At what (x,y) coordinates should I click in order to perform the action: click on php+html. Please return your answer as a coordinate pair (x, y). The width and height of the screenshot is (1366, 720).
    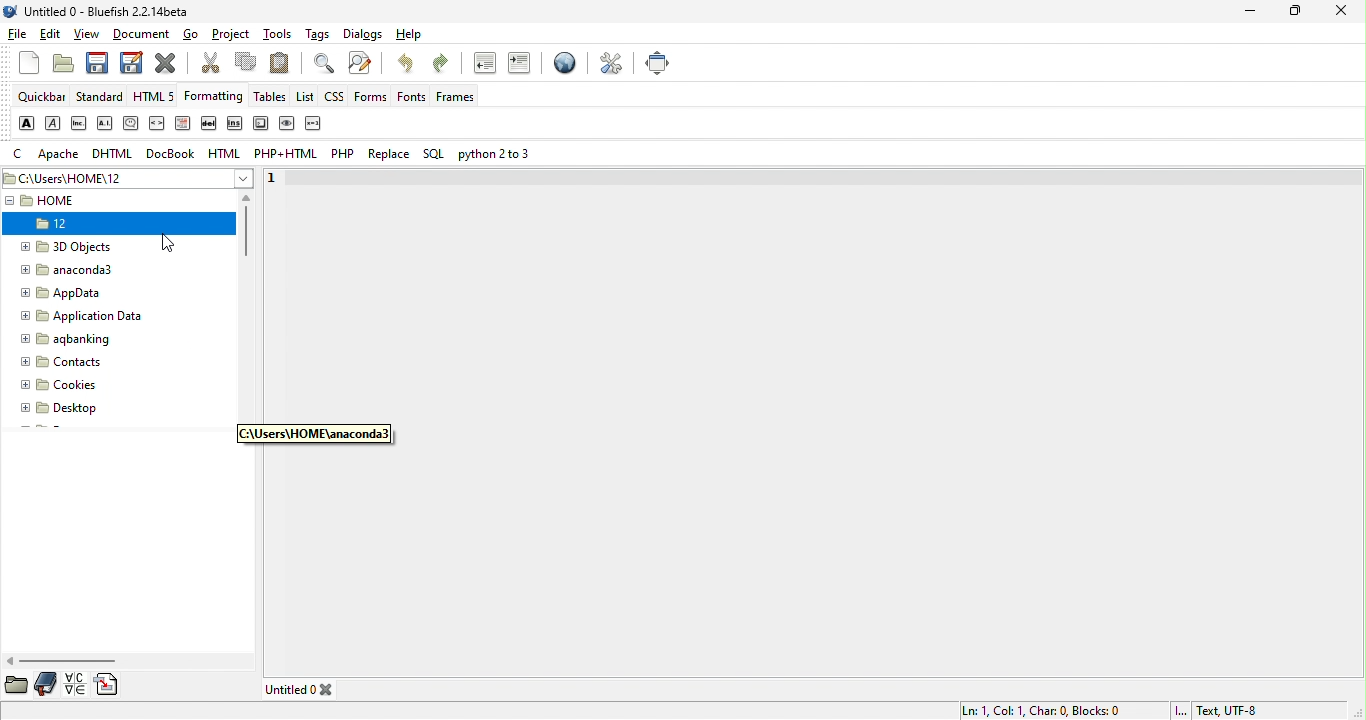
    Looking at the image, I should click on (287, 154).